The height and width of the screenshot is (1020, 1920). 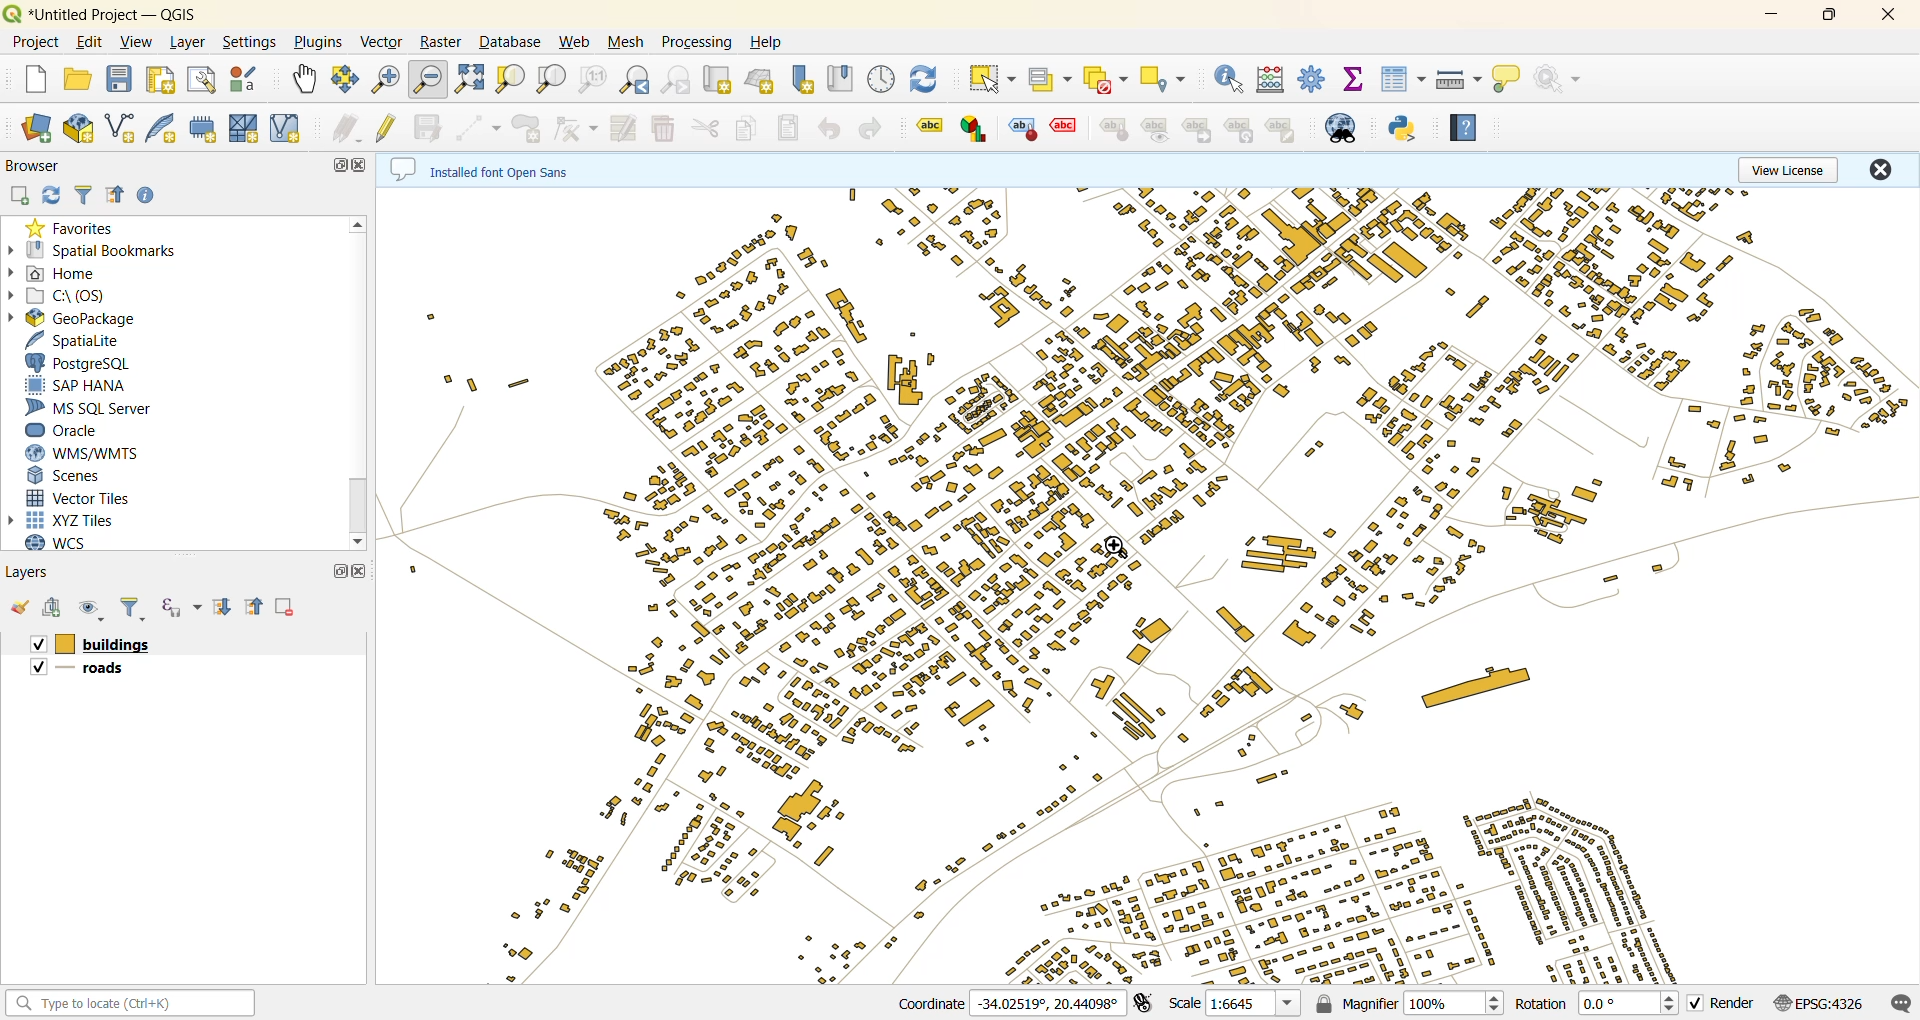 I want to click on geopackage, so click(x=76, y=318).